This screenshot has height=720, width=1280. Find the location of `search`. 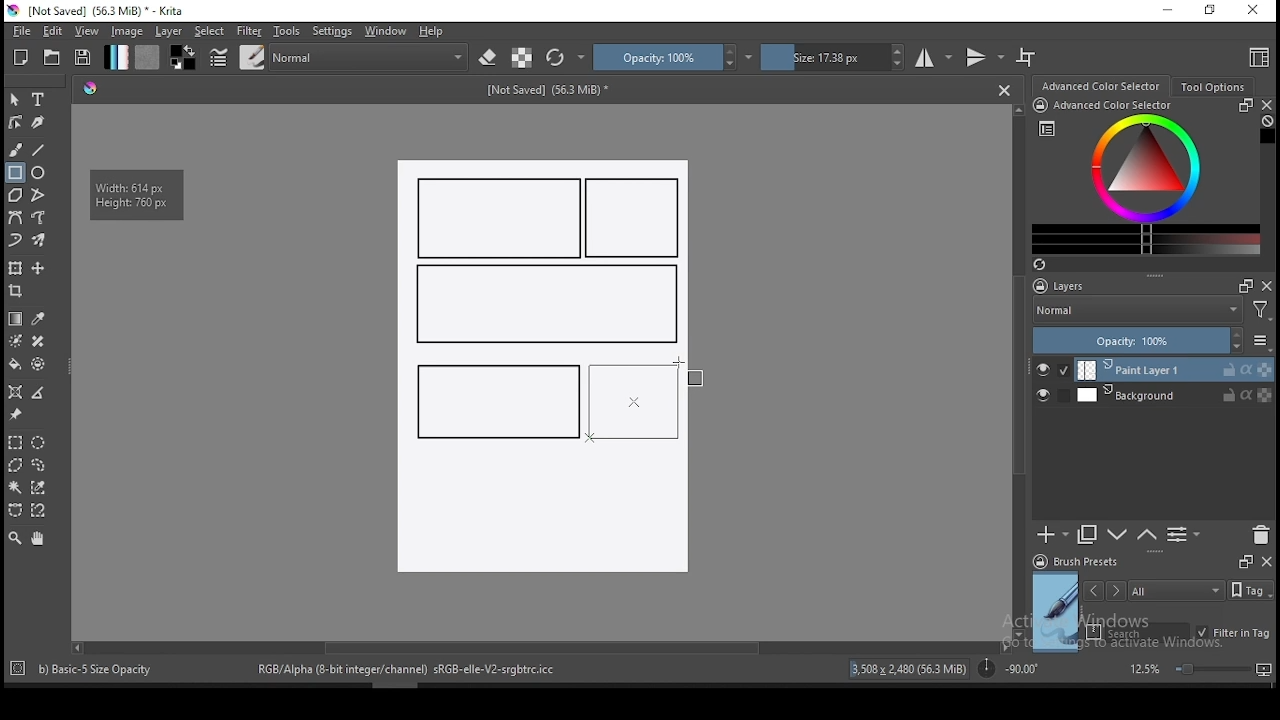

search is located at coordinates (1138, 632).